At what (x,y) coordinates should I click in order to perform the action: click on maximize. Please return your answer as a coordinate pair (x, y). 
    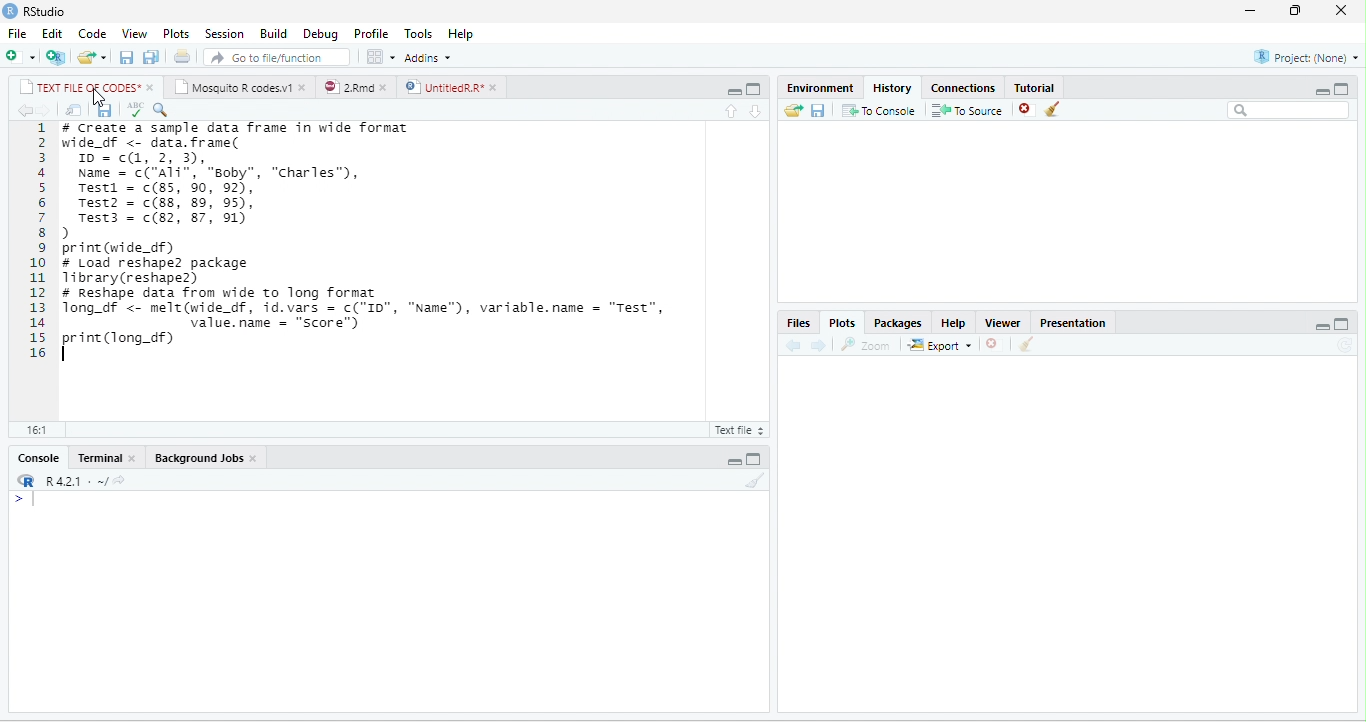
    Looking at the image, I should click on (752, 90).